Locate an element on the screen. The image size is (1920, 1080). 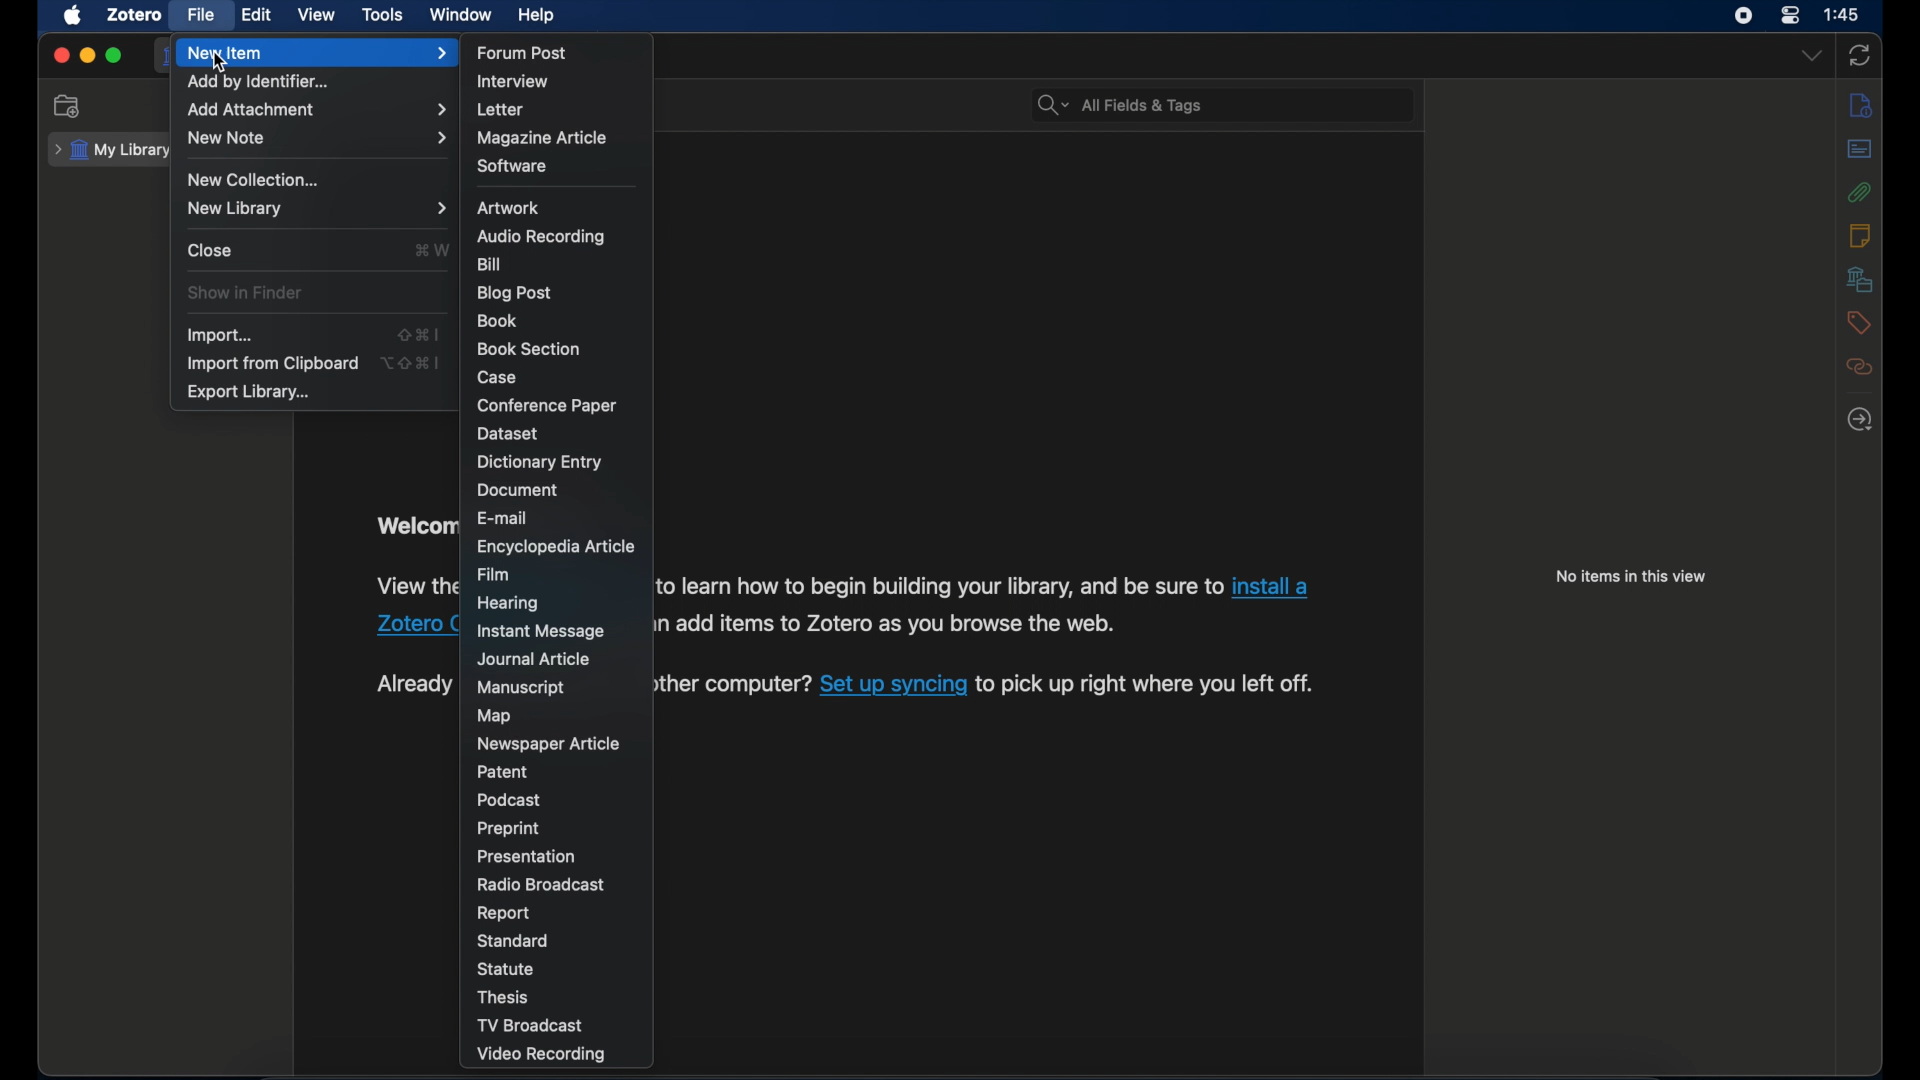
install a is located at coordinates (1276, 584).